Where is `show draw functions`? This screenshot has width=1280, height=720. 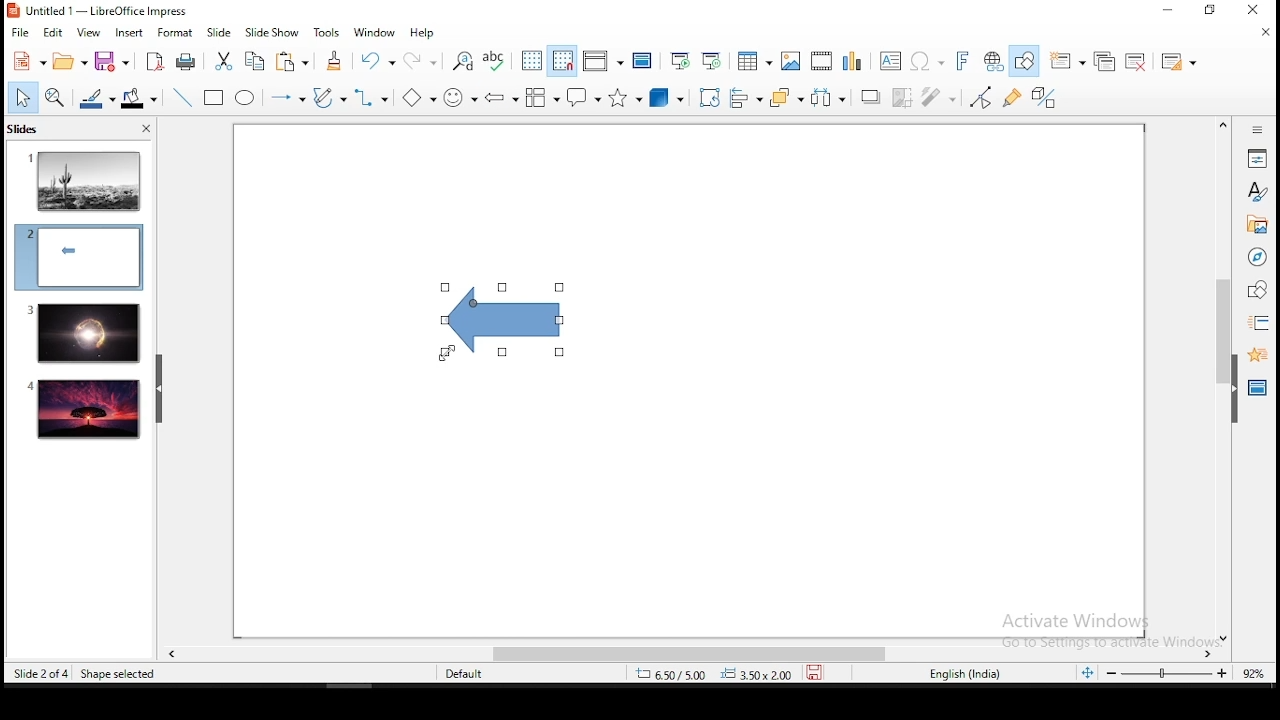 show draw functions is located at coordinates (1027, 61).